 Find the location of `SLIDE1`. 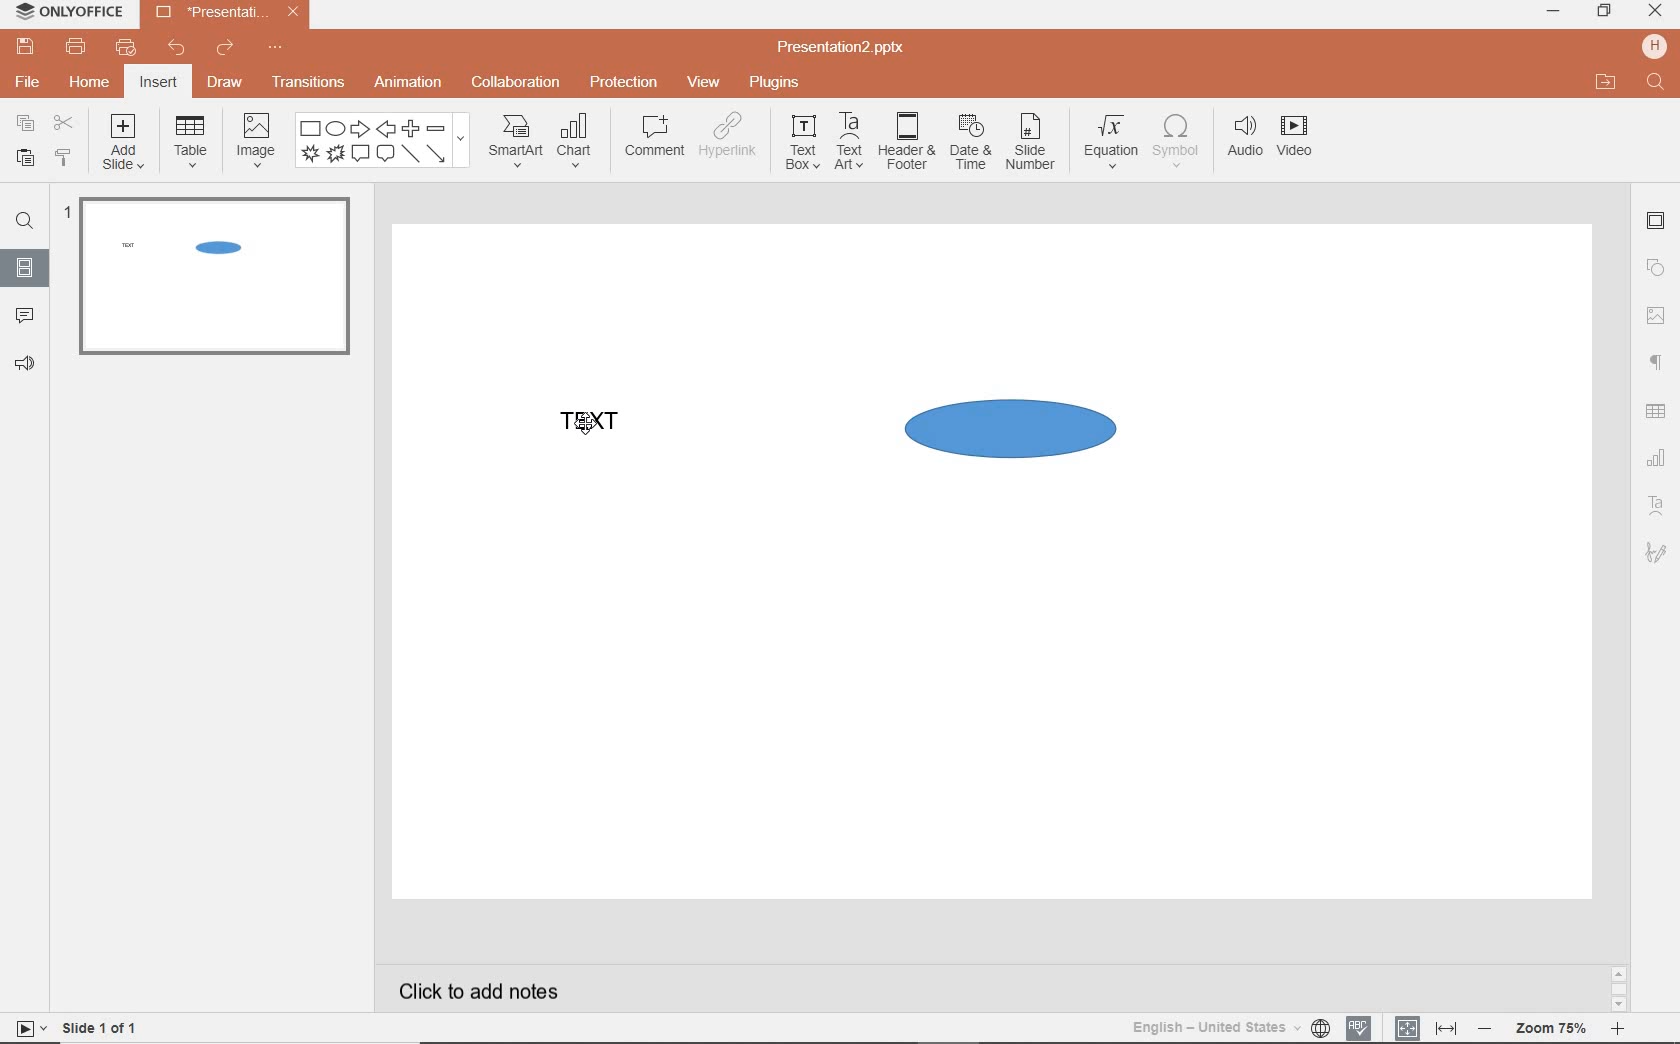

SLIDE1 is located at coordinates (214, 284).